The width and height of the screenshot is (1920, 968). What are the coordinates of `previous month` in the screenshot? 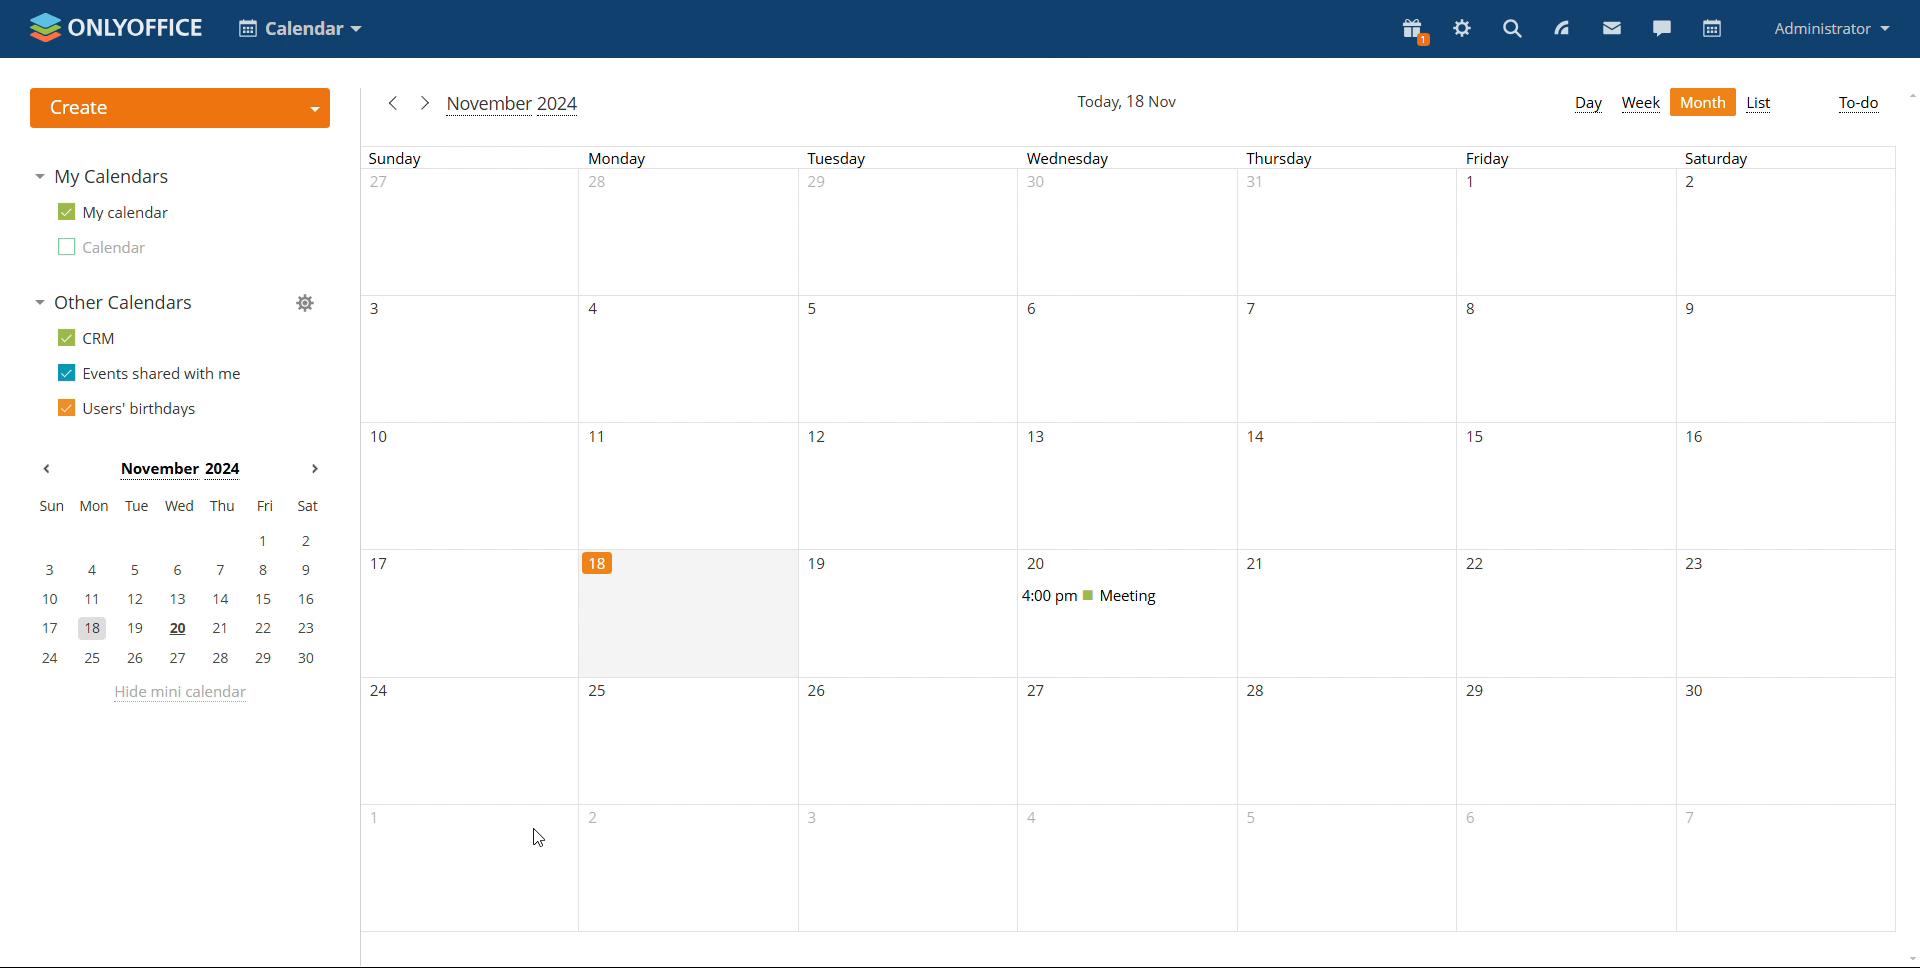 It's located at (46, 469).